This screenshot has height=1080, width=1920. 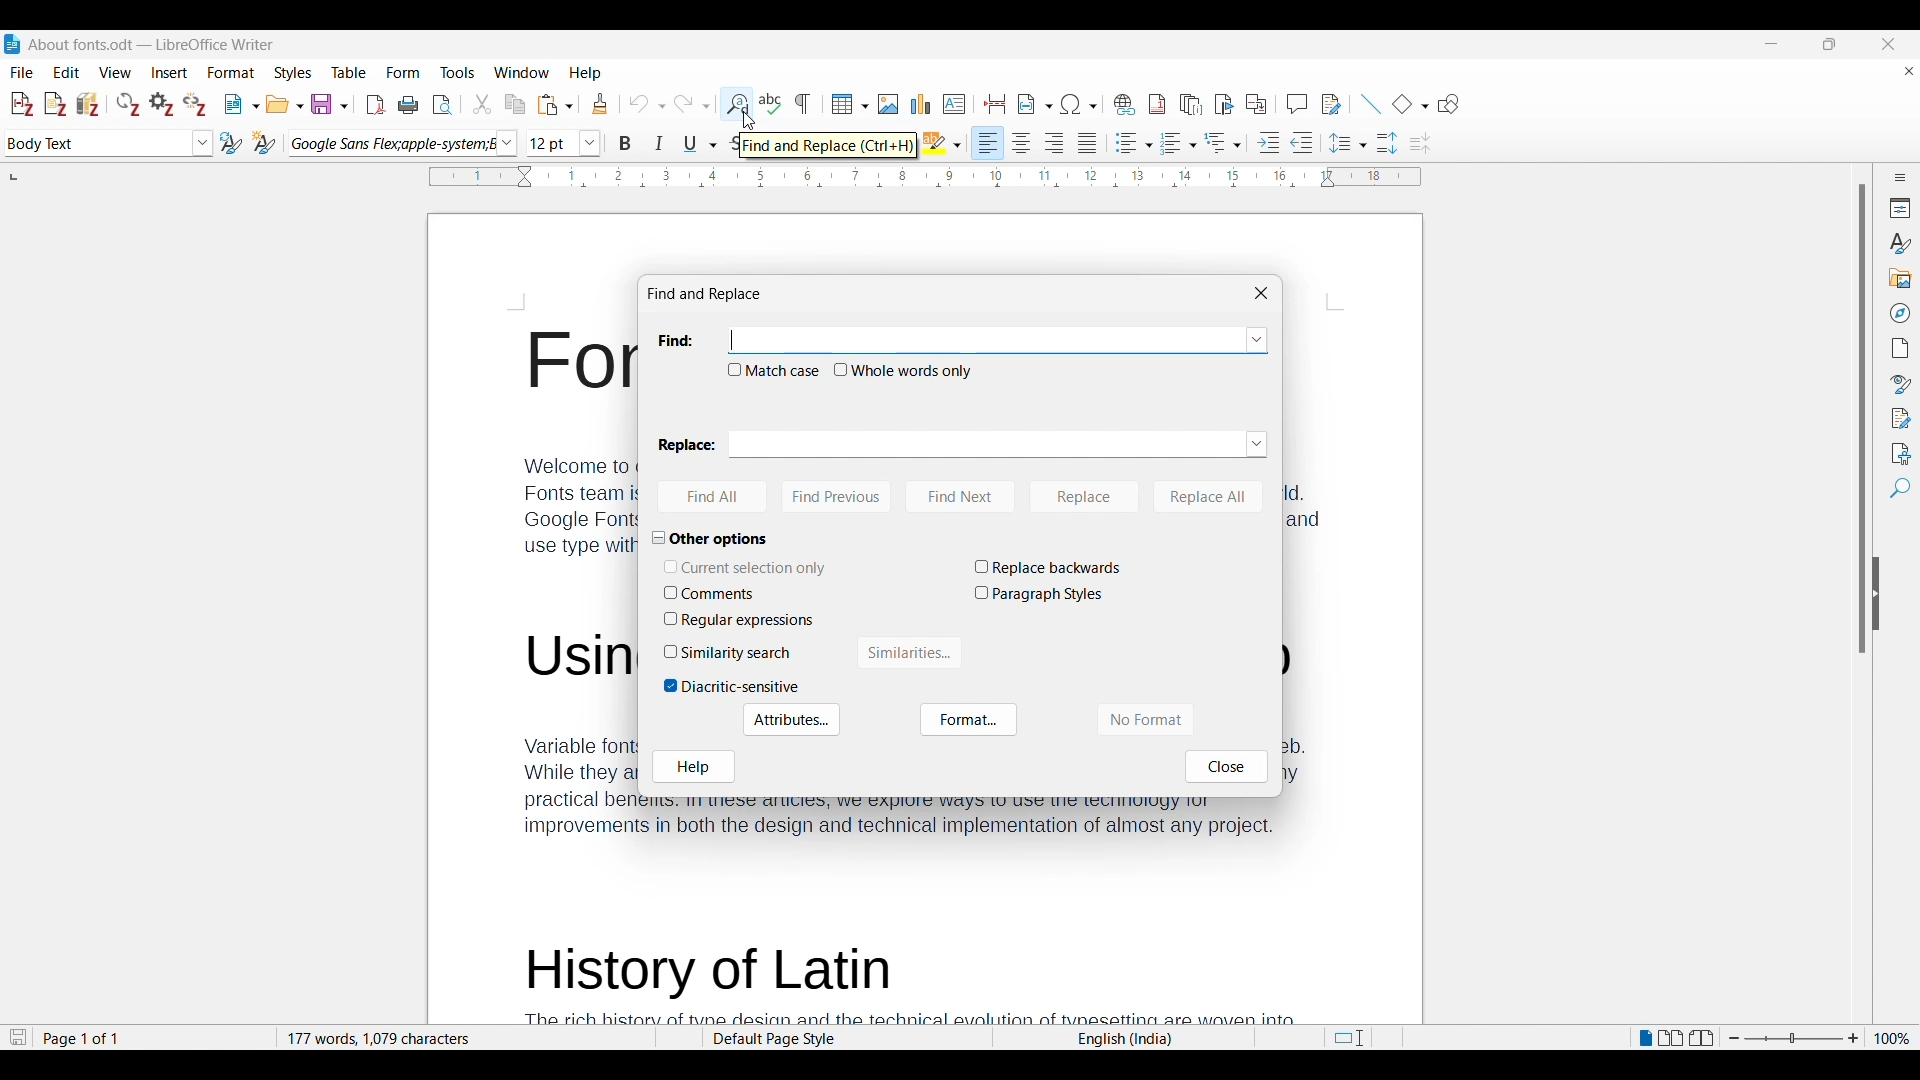 I want to click on Indicates document modification, so click(x=18, y=1038).